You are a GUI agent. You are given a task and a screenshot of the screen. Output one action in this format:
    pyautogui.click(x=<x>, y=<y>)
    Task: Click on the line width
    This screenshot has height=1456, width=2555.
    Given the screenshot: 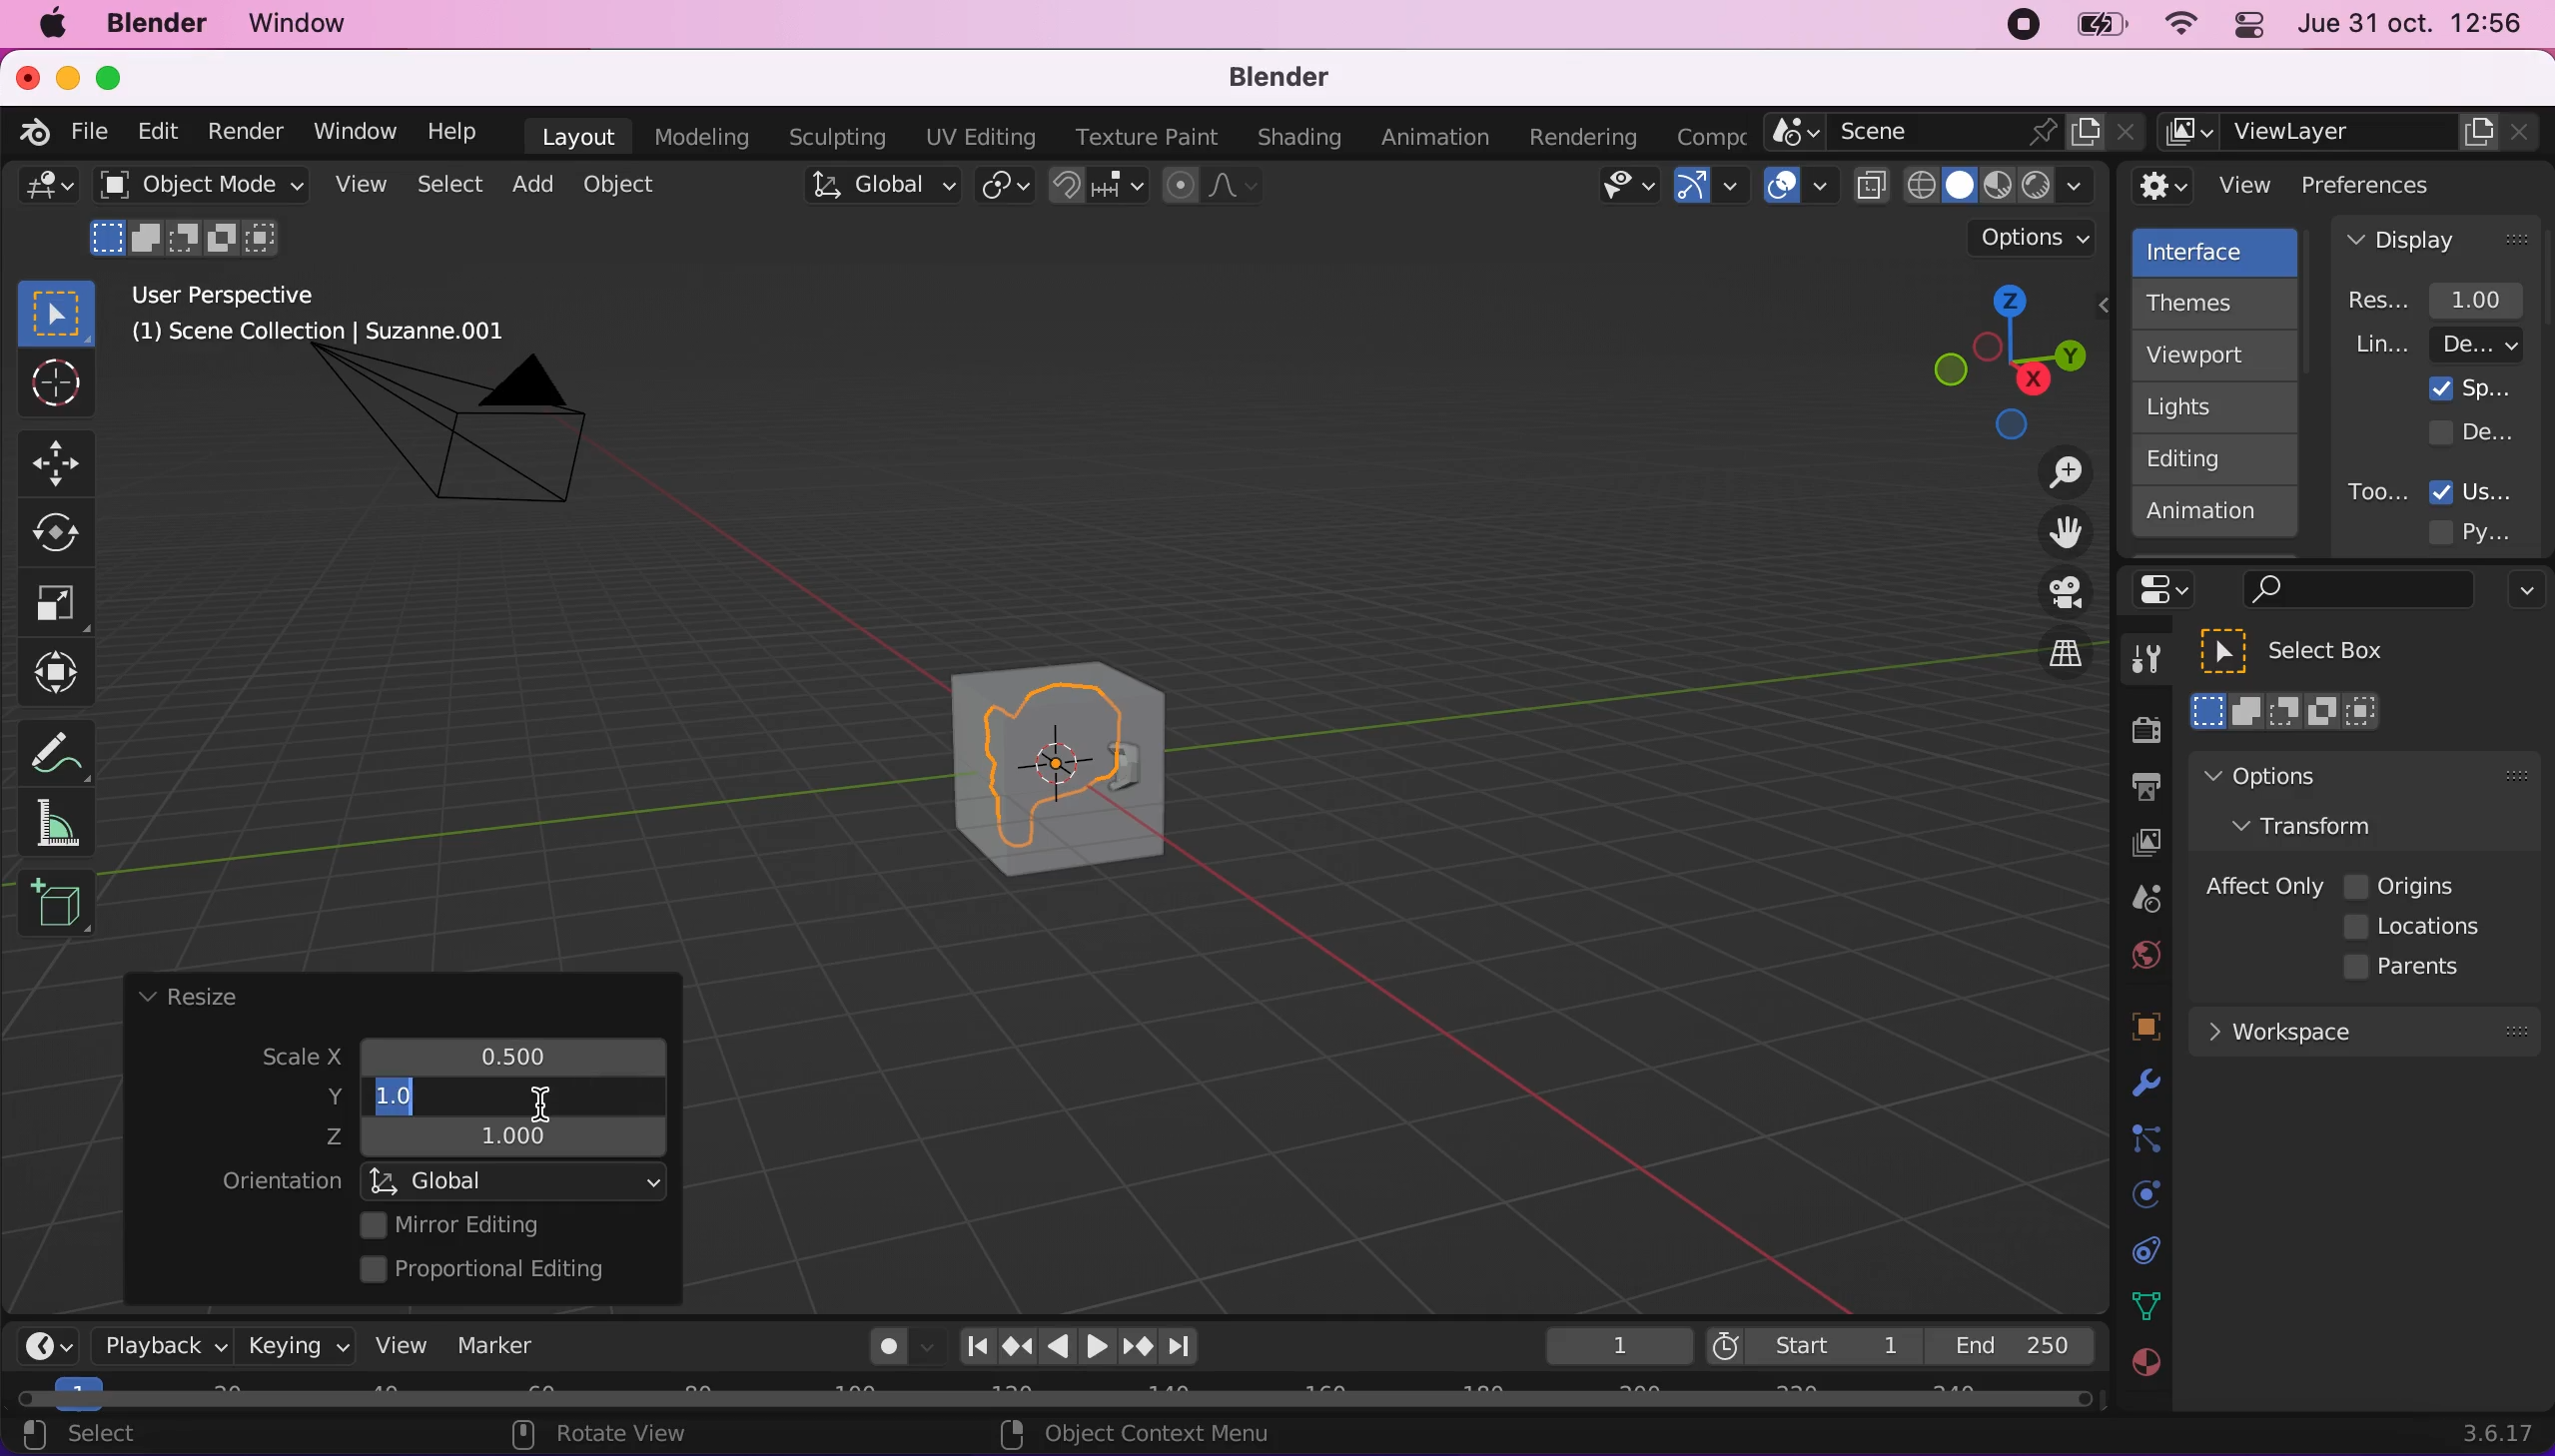 What is the action you would take?
    pyautogui.click(x=2437, y=344)
    